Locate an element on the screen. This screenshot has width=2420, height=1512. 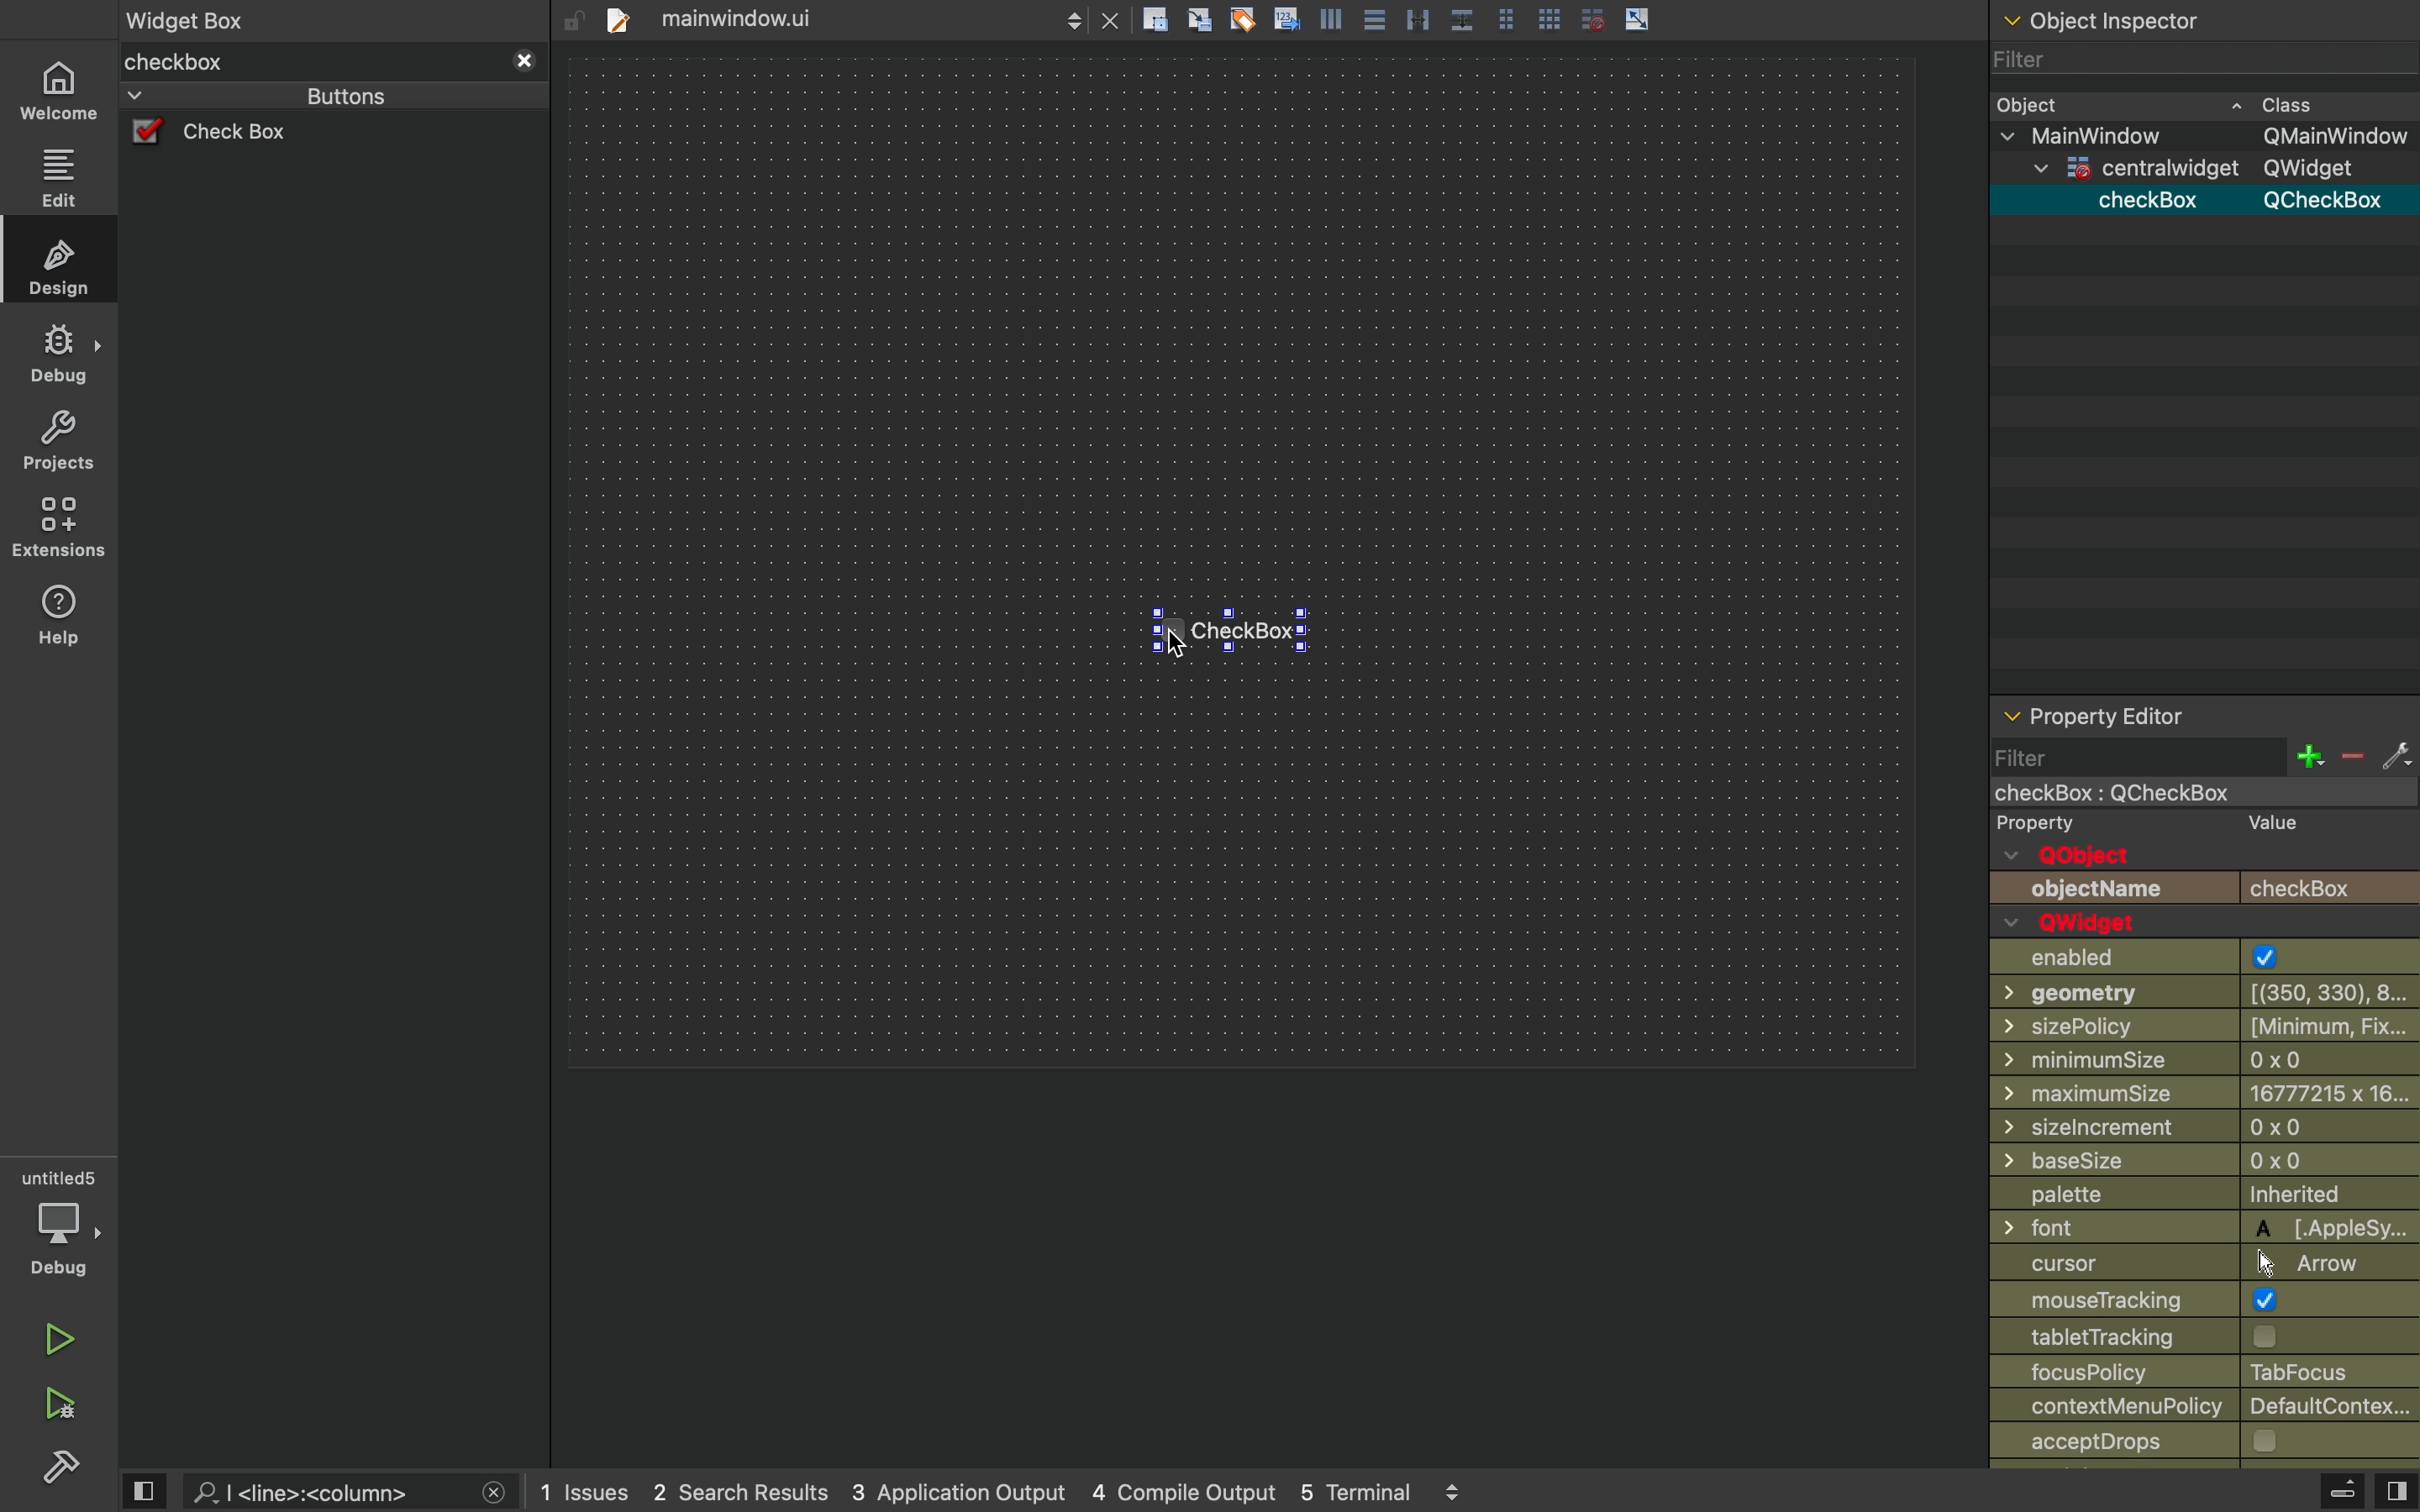
insert text is located at coordinates (1285, 17).